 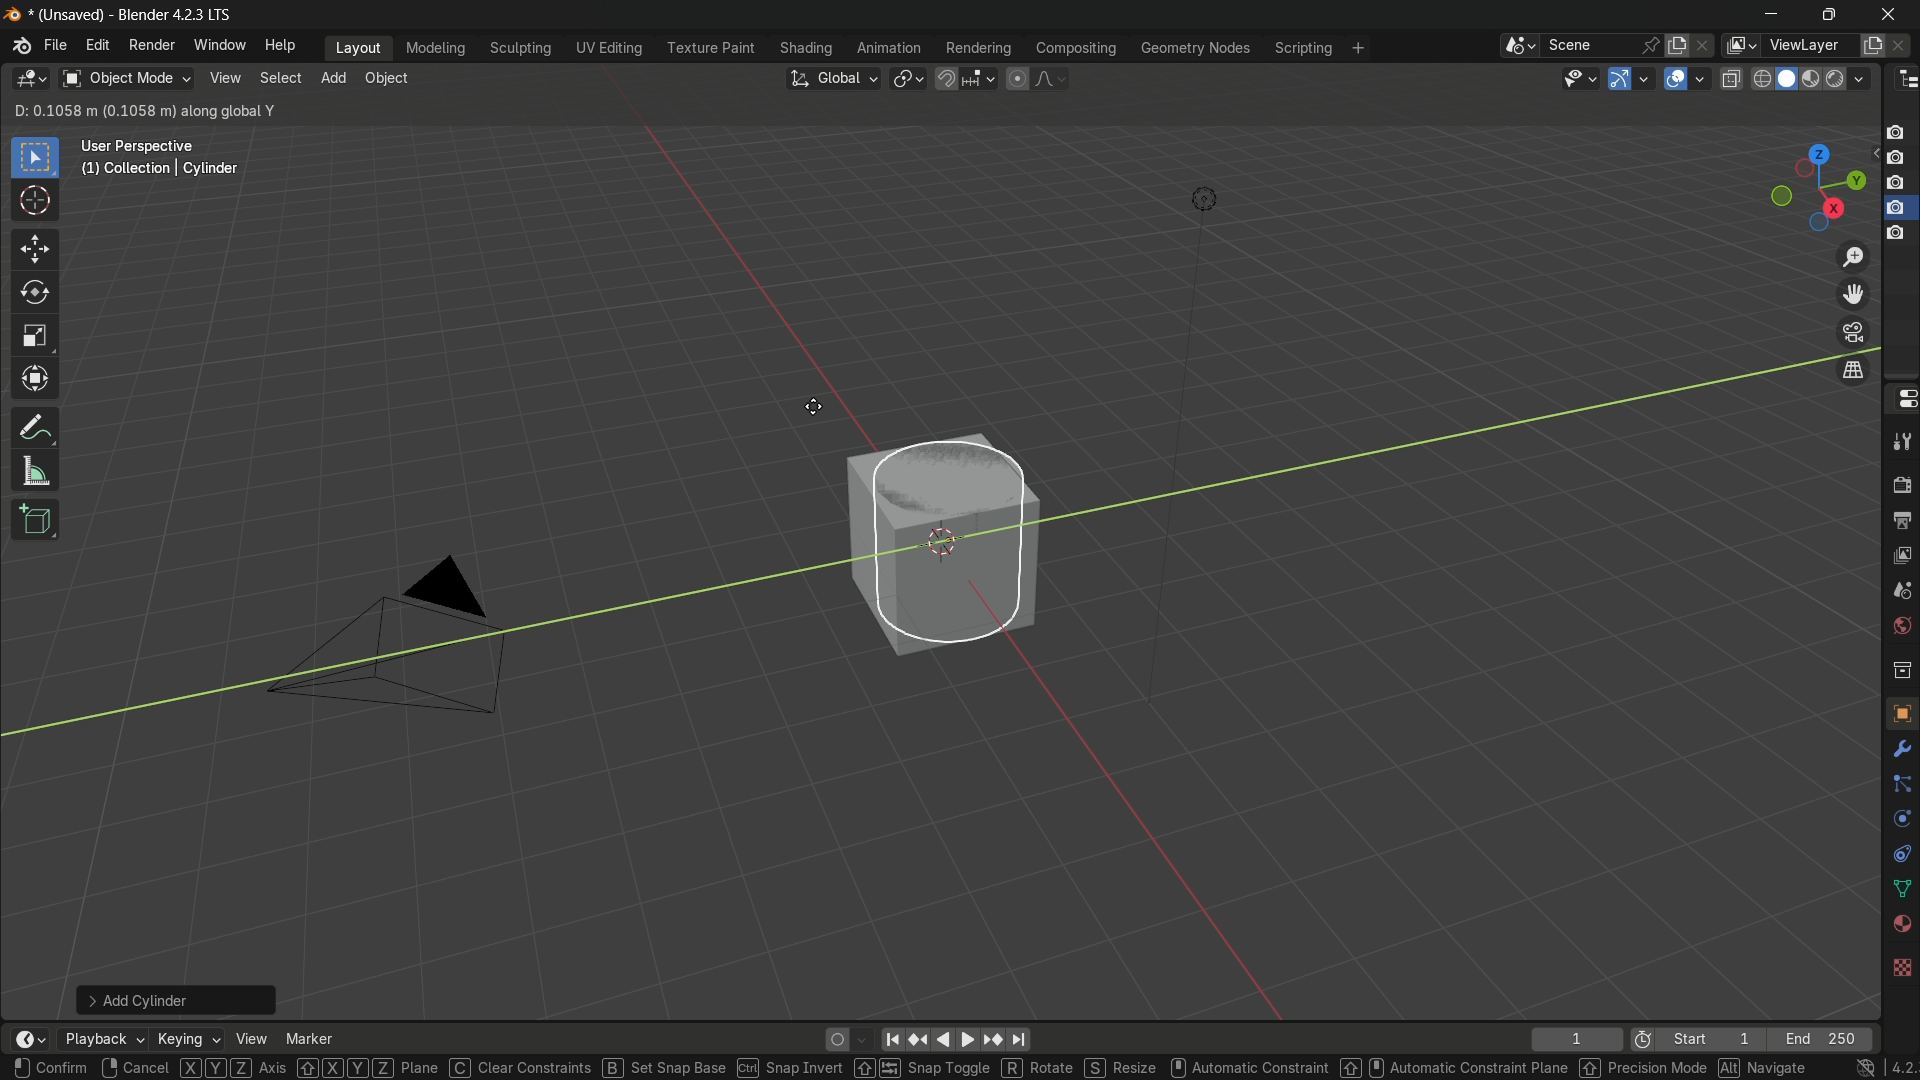 What do you see at coordinates (1762, 79) in the screenshot?
I see `wireframe` at bounding box center [1762, 79].